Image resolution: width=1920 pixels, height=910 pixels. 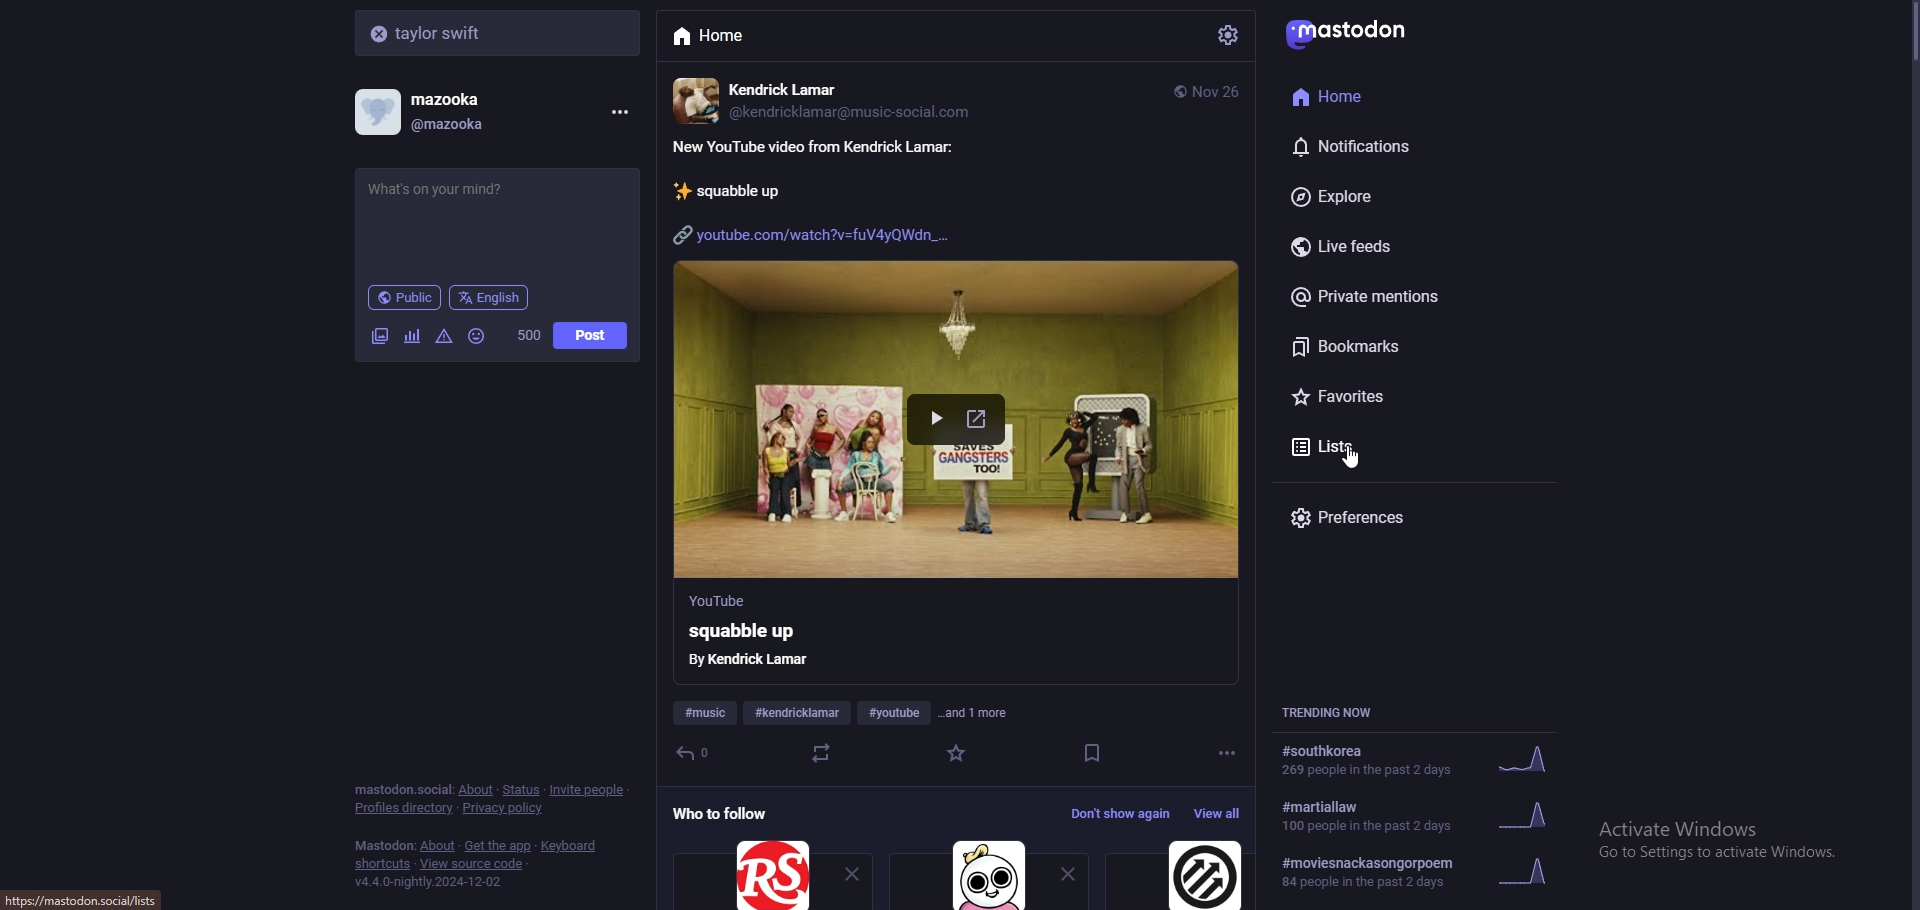 What do you see at coordinates (384, 846) in the screenshot?
I see `mastodon` at bounding box center [384, 846].